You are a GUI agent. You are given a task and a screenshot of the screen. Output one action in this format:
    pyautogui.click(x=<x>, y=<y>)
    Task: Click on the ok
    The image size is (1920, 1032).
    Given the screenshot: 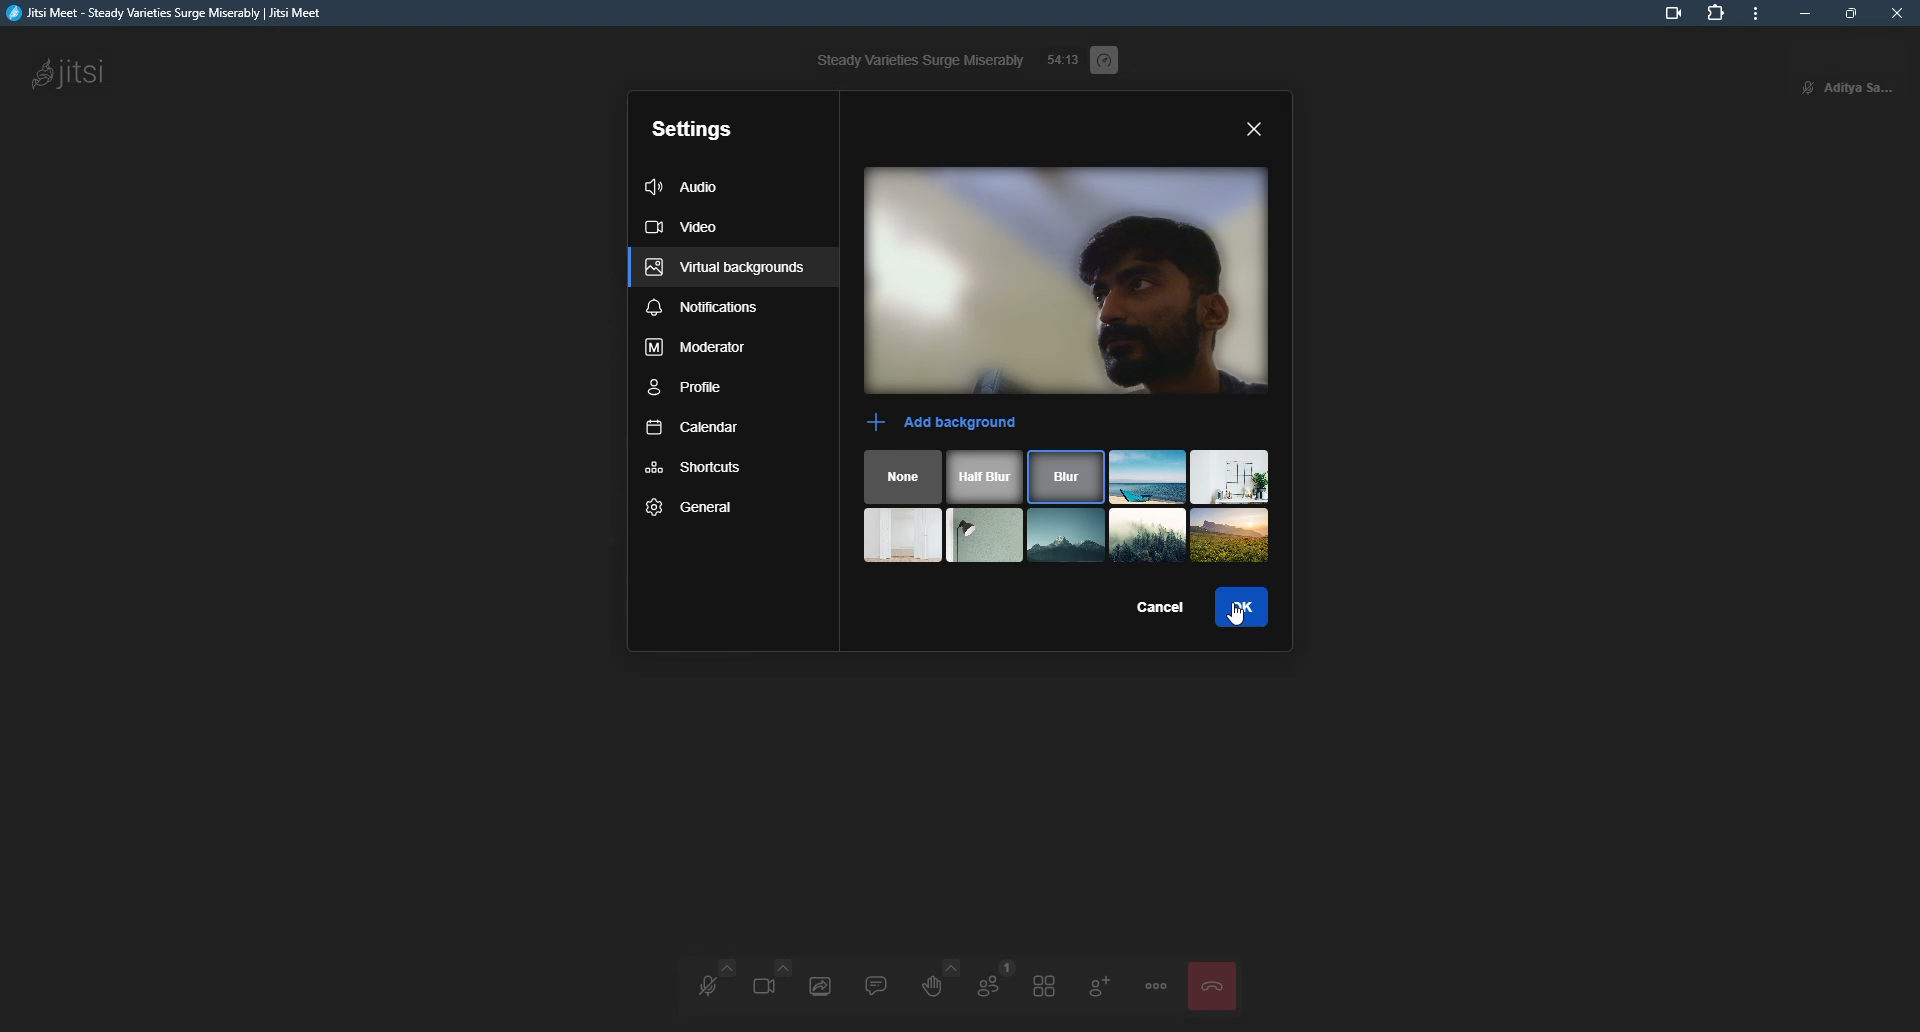 What is the action you would take?
    pyautogui.click(x=1240, y=607)
    